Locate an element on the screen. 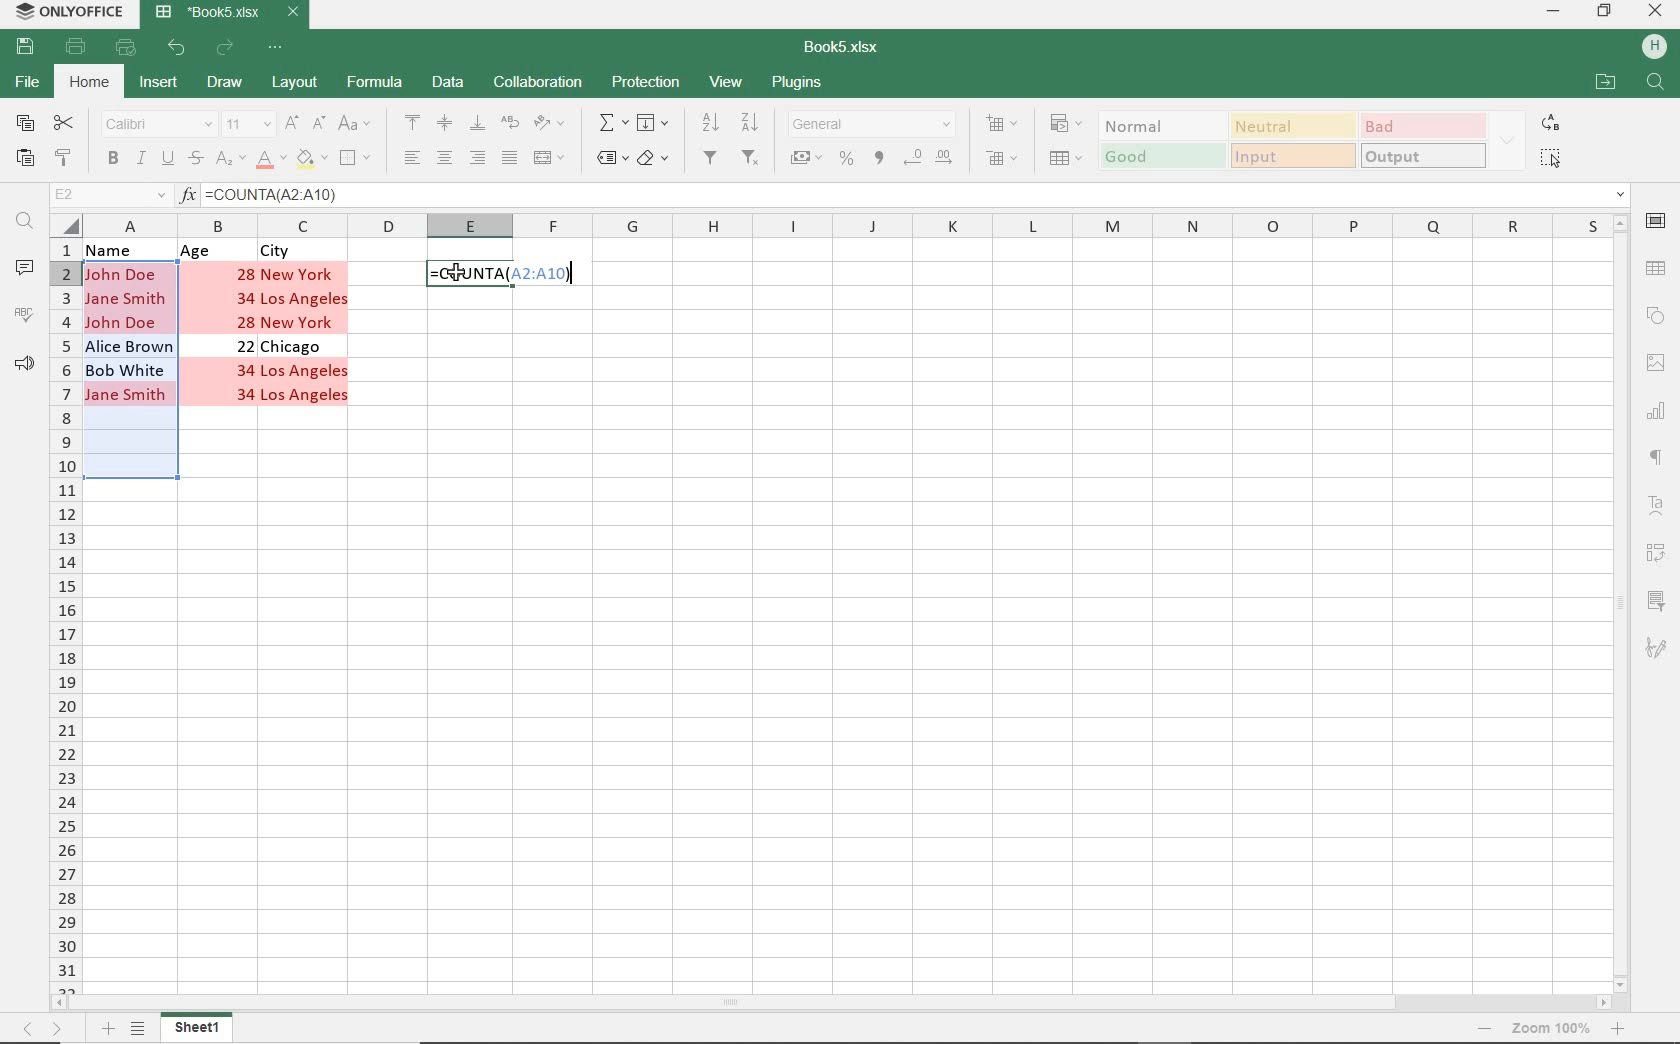  EXPAND is located at coordinates (1510, 140).